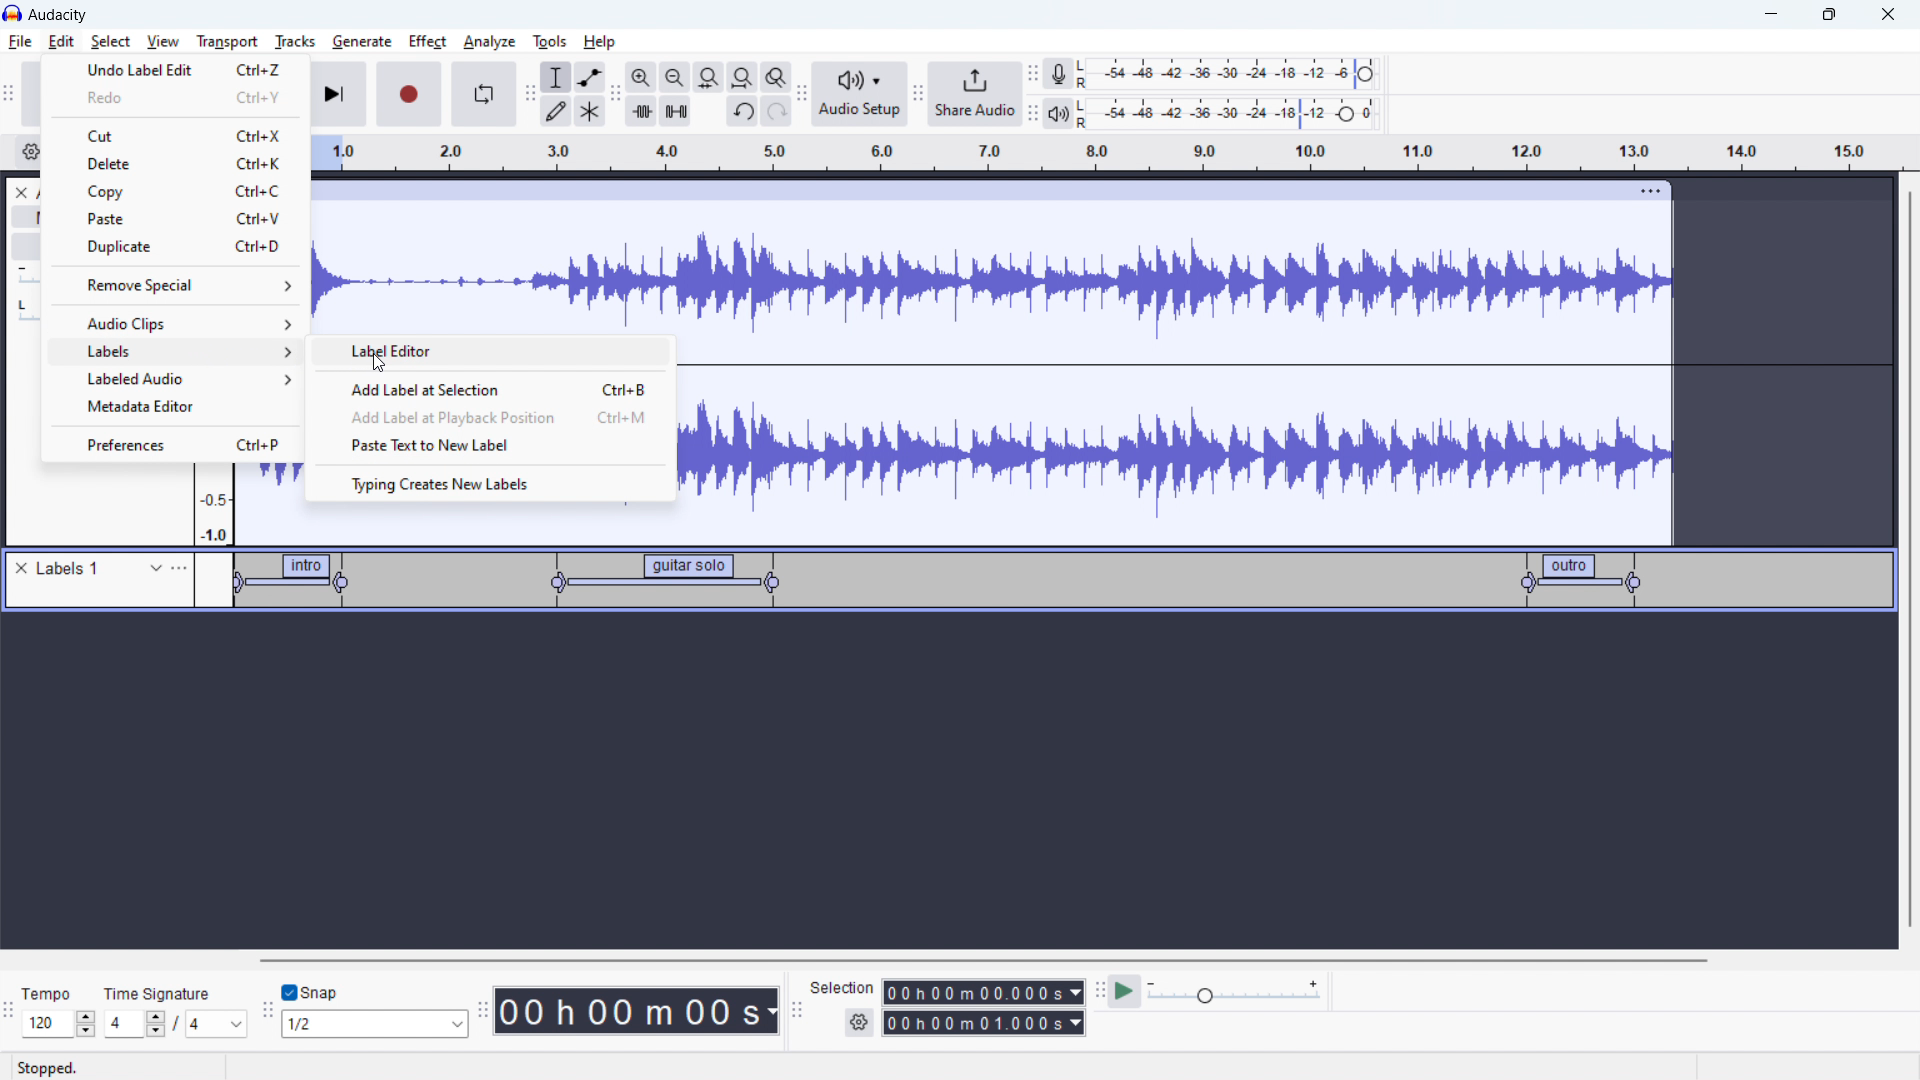 The width and height of the screenshot is (1920, 1080). Describe the element at coordinates (181, 100) in the screenshot. I see `Redo Ctrl+Y` at that location.